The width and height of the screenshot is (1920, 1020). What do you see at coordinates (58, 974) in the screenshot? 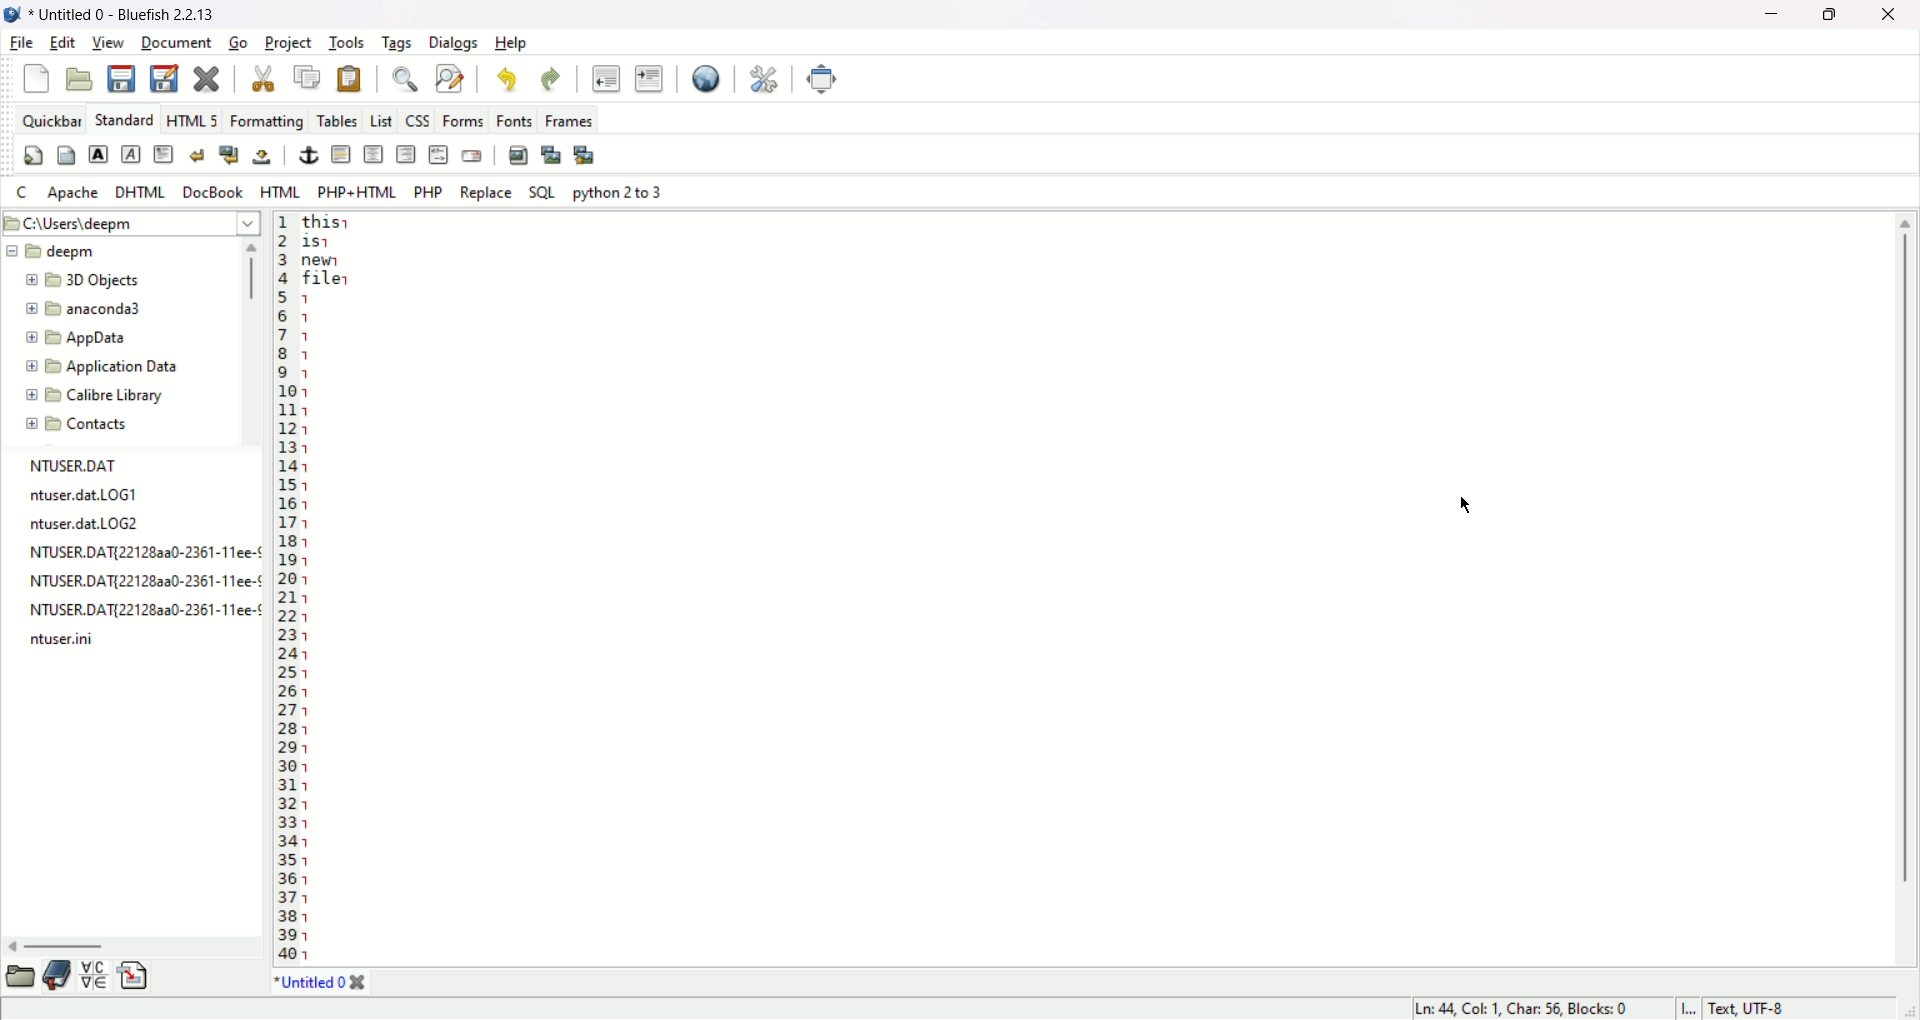
I see `bookmarks` at bounding box center [58, 974].